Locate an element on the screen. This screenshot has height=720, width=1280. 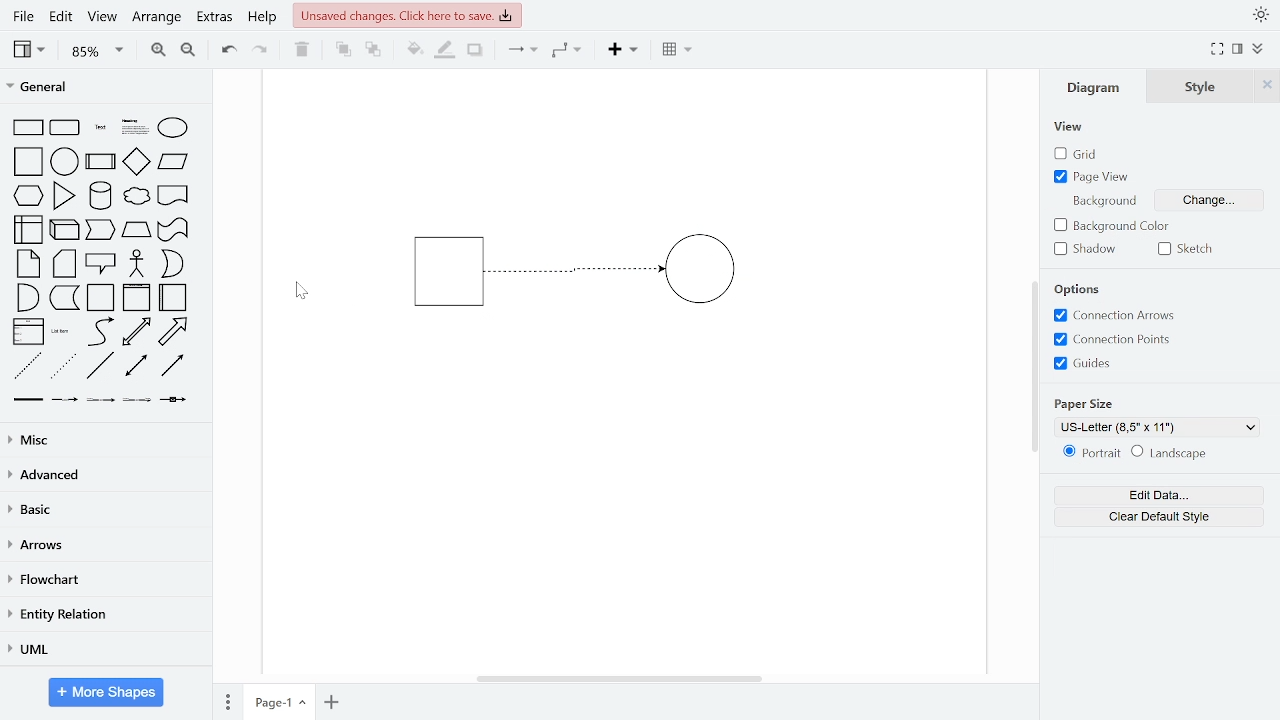
process is located at coordinates (101, 163).